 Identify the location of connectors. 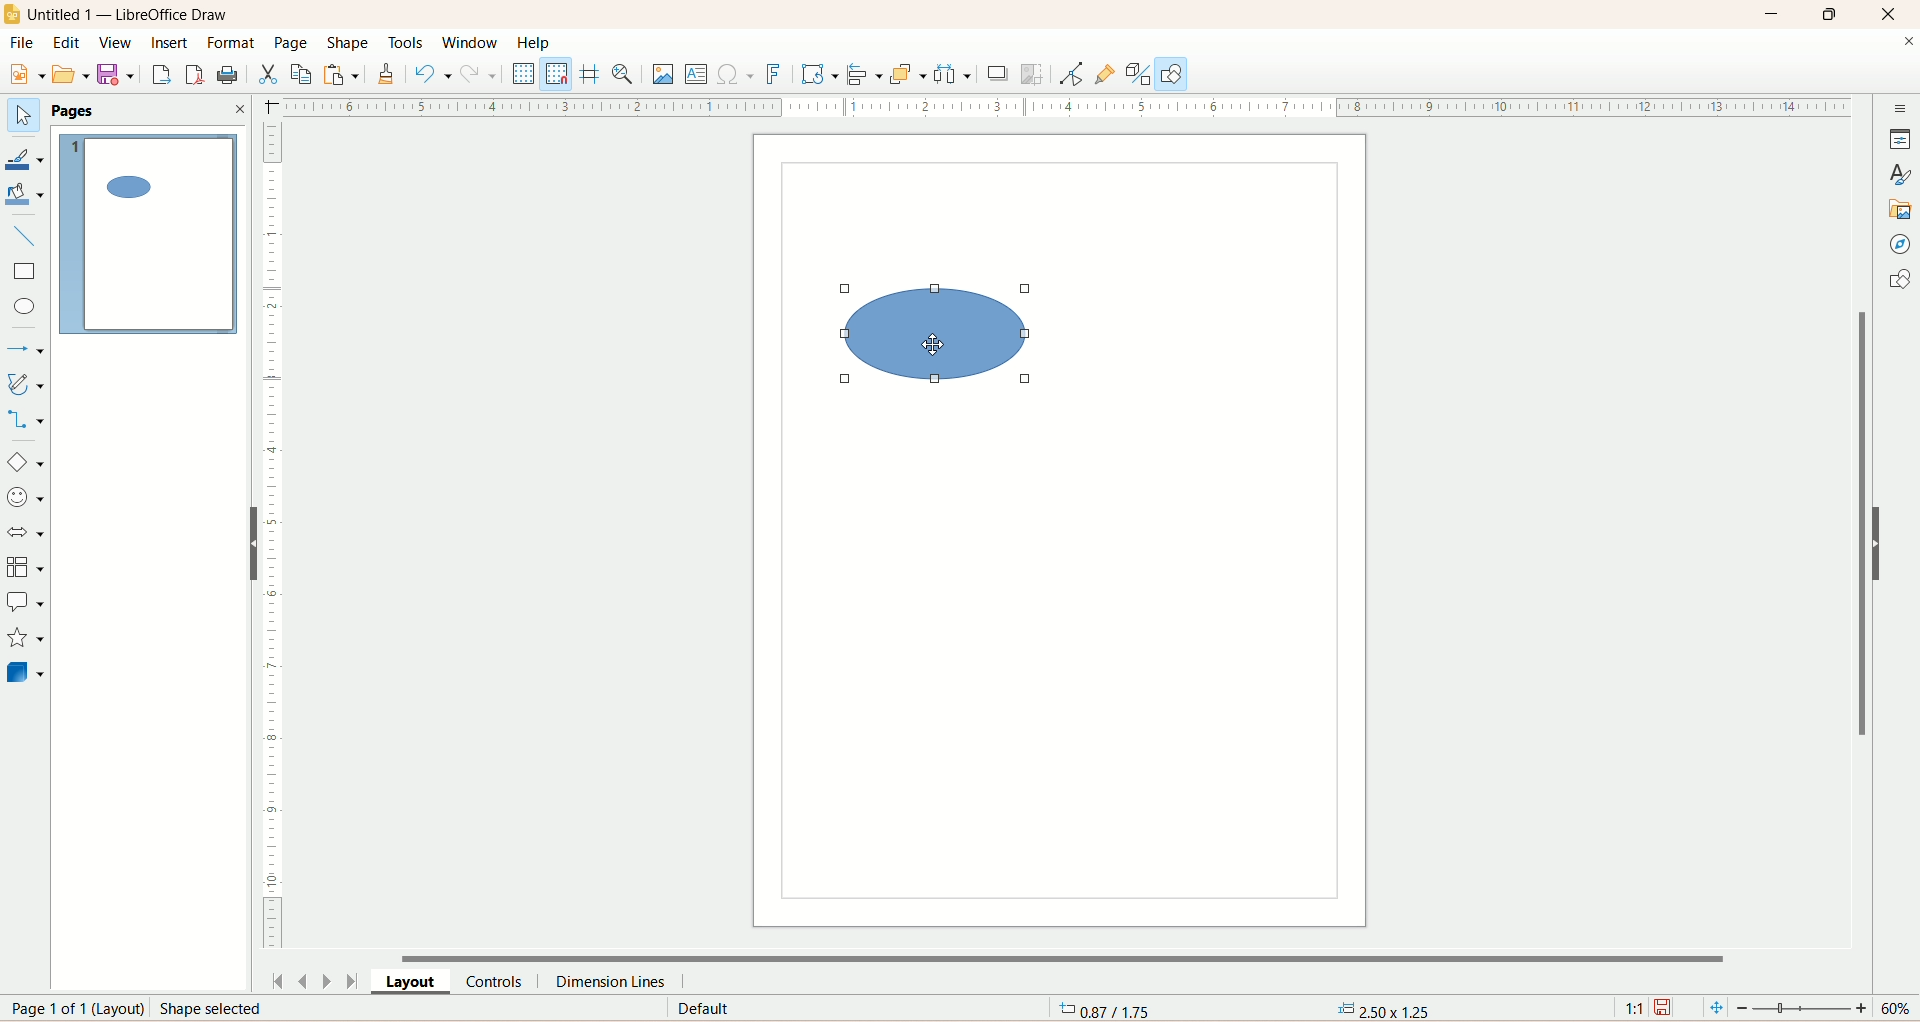
(27, 420).